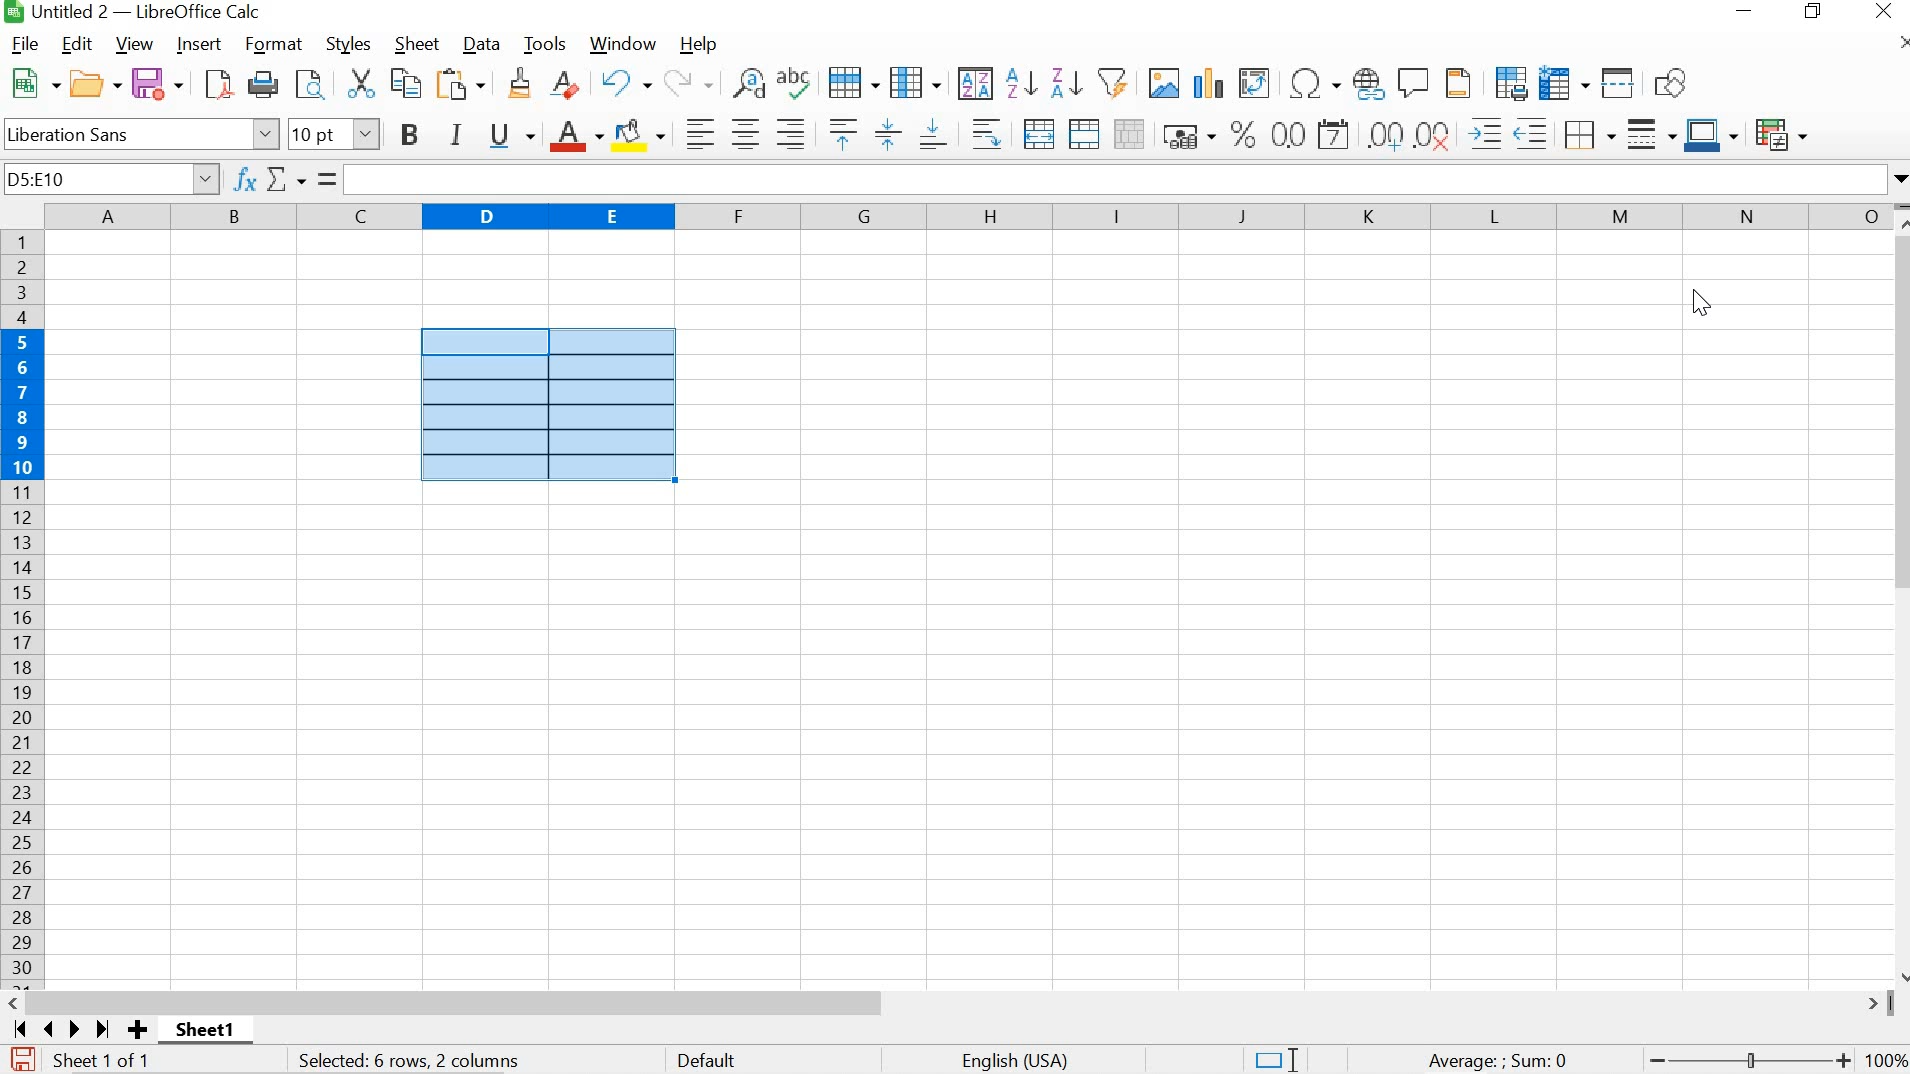 The width and height of the screenshot is (1910, 1074). What do you see at coordinates (142, 133) in the screenshot?
I see `FONT NAME` at bounding box center [142, 133].